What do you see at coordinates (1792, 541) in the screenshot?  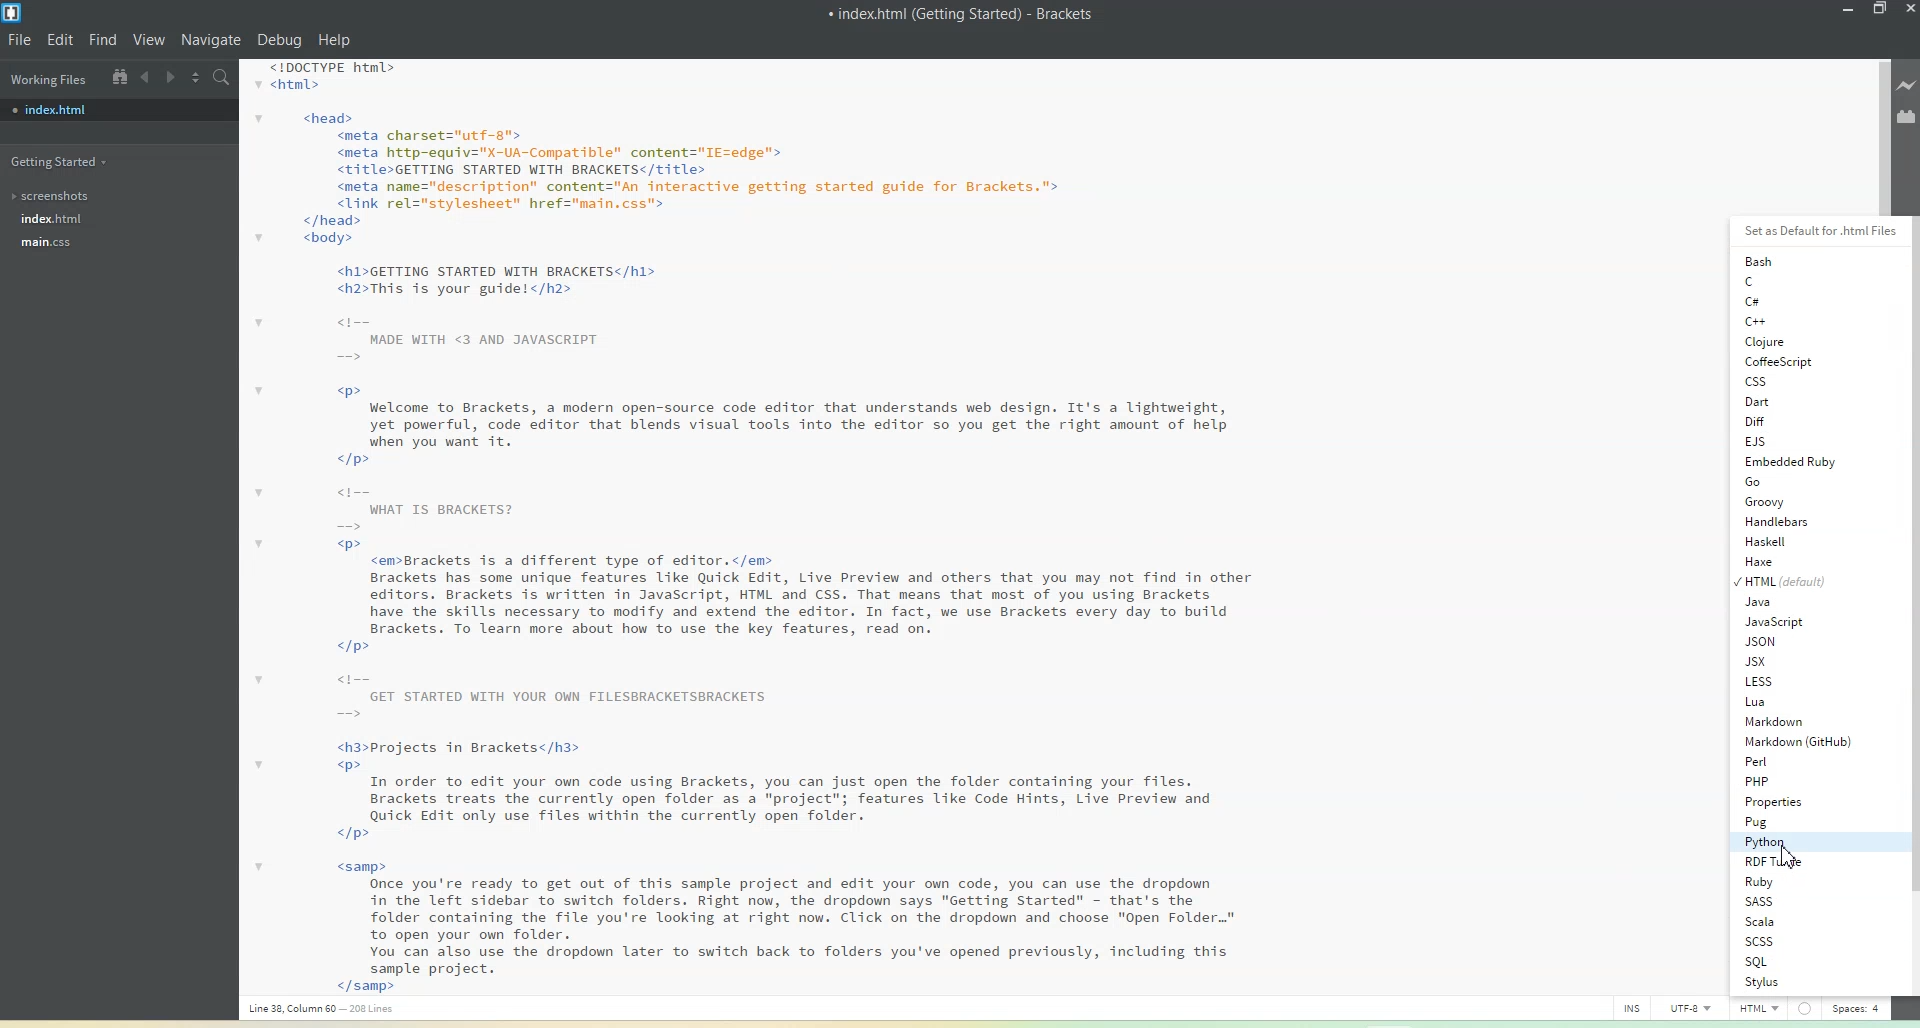 I see `Haskell` at bounding box center [1792, 541].